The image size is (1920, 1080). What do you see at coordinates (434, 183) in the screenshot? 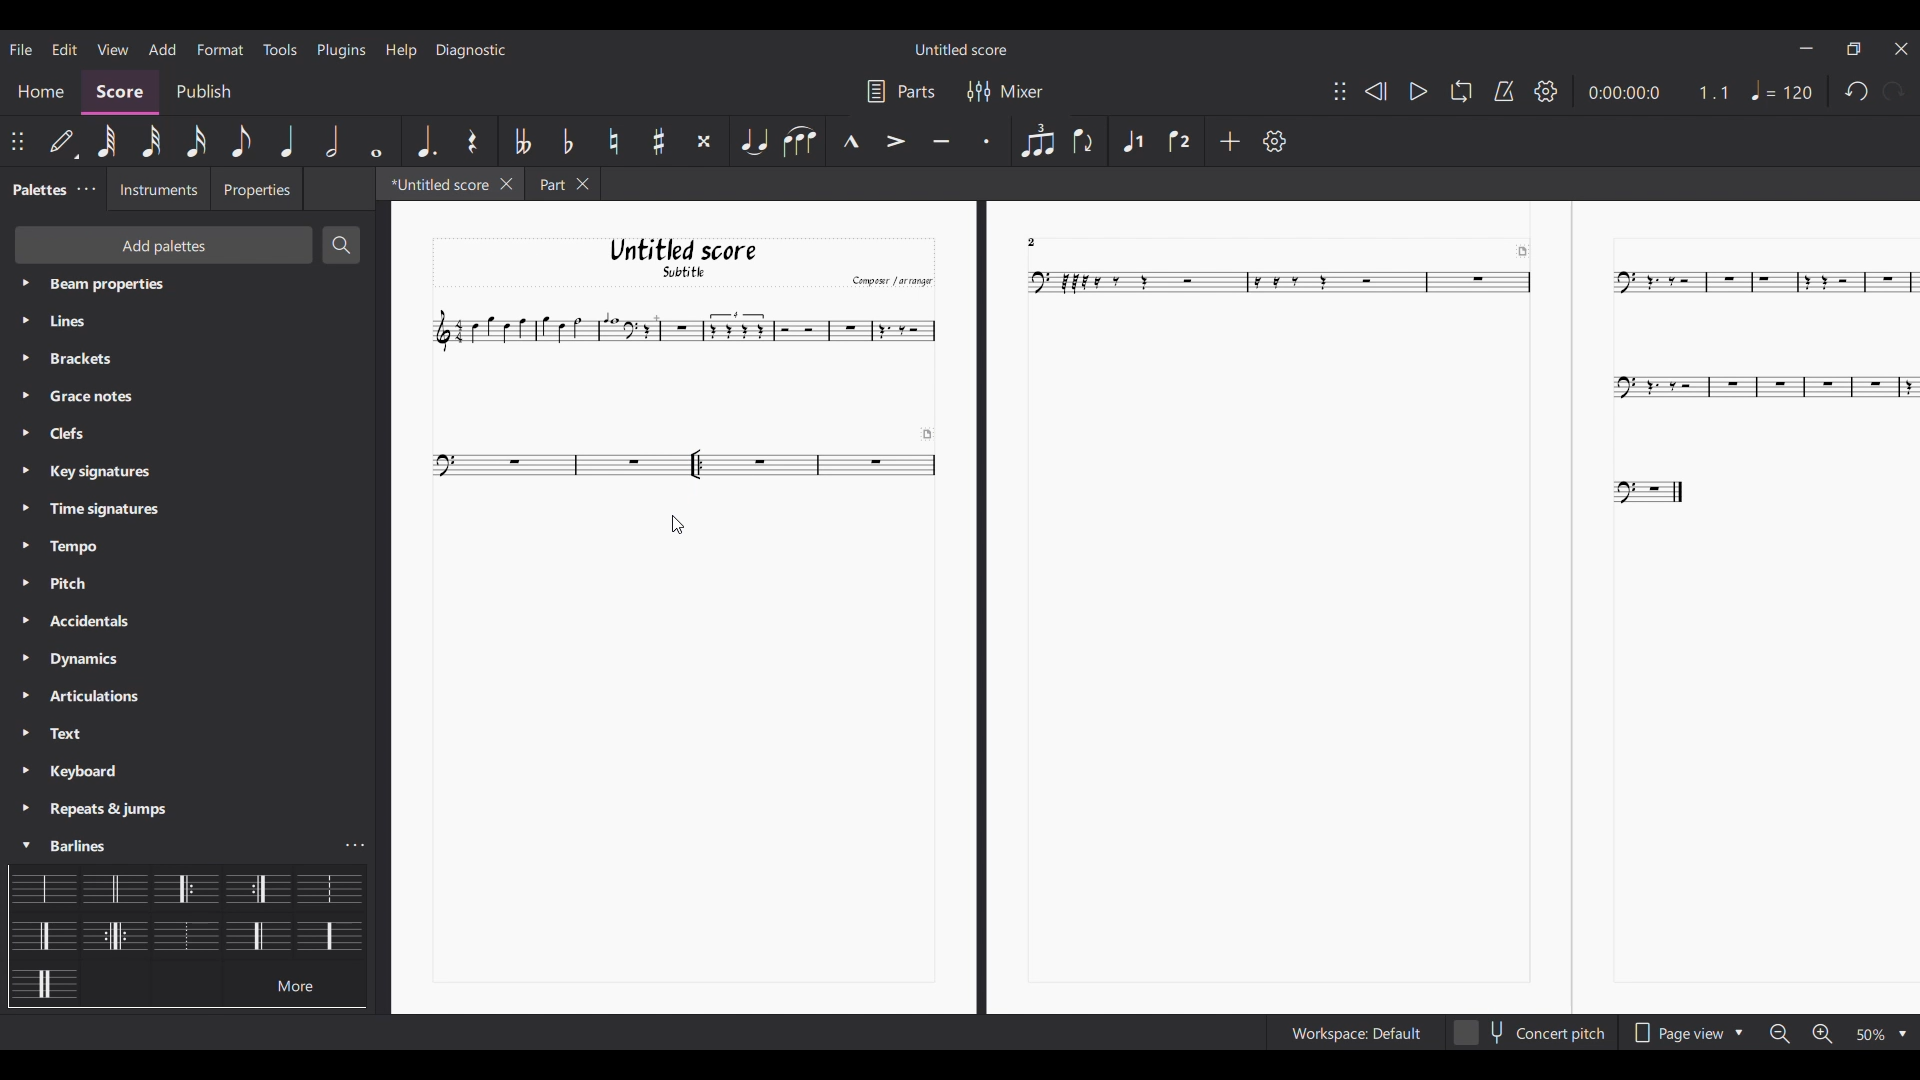
I see `Current tab` at bounding box center [434, 183].